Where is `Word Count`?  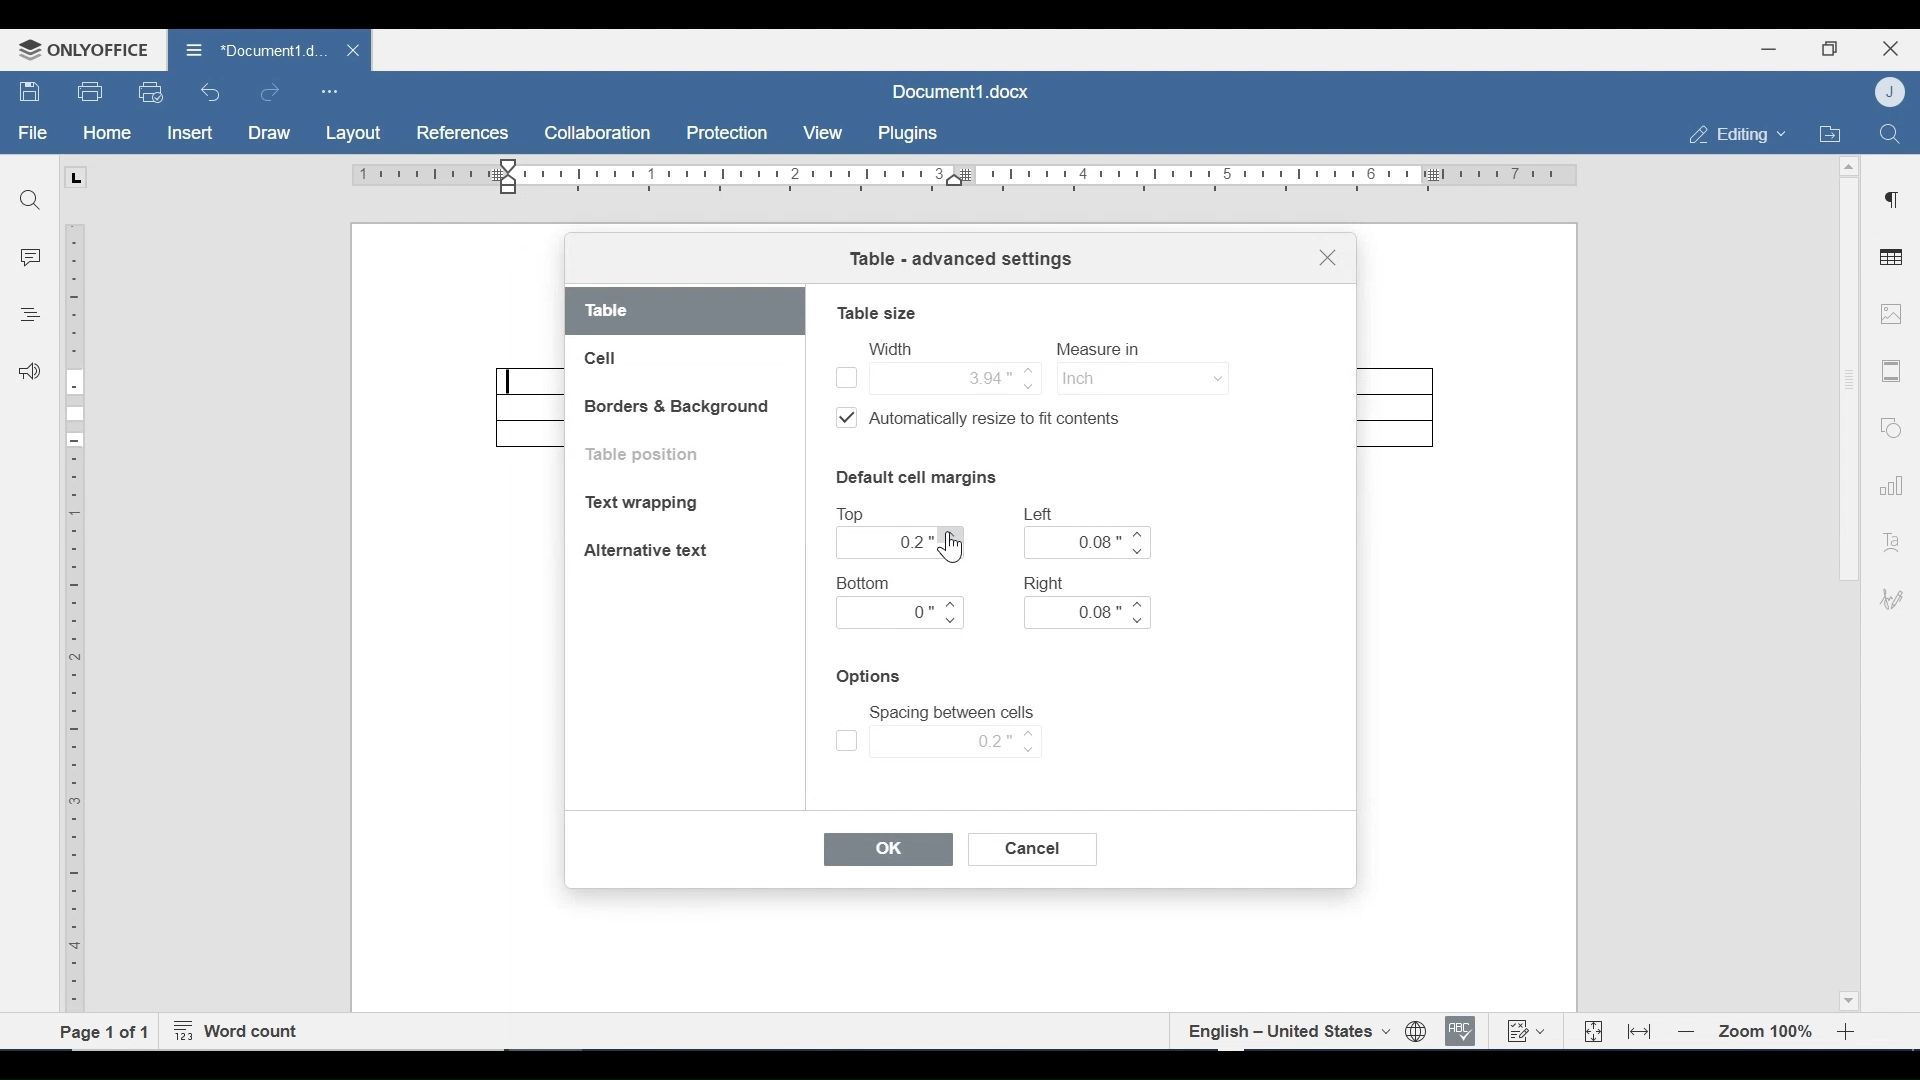
Word Count is located at coordinates (241, 1032).